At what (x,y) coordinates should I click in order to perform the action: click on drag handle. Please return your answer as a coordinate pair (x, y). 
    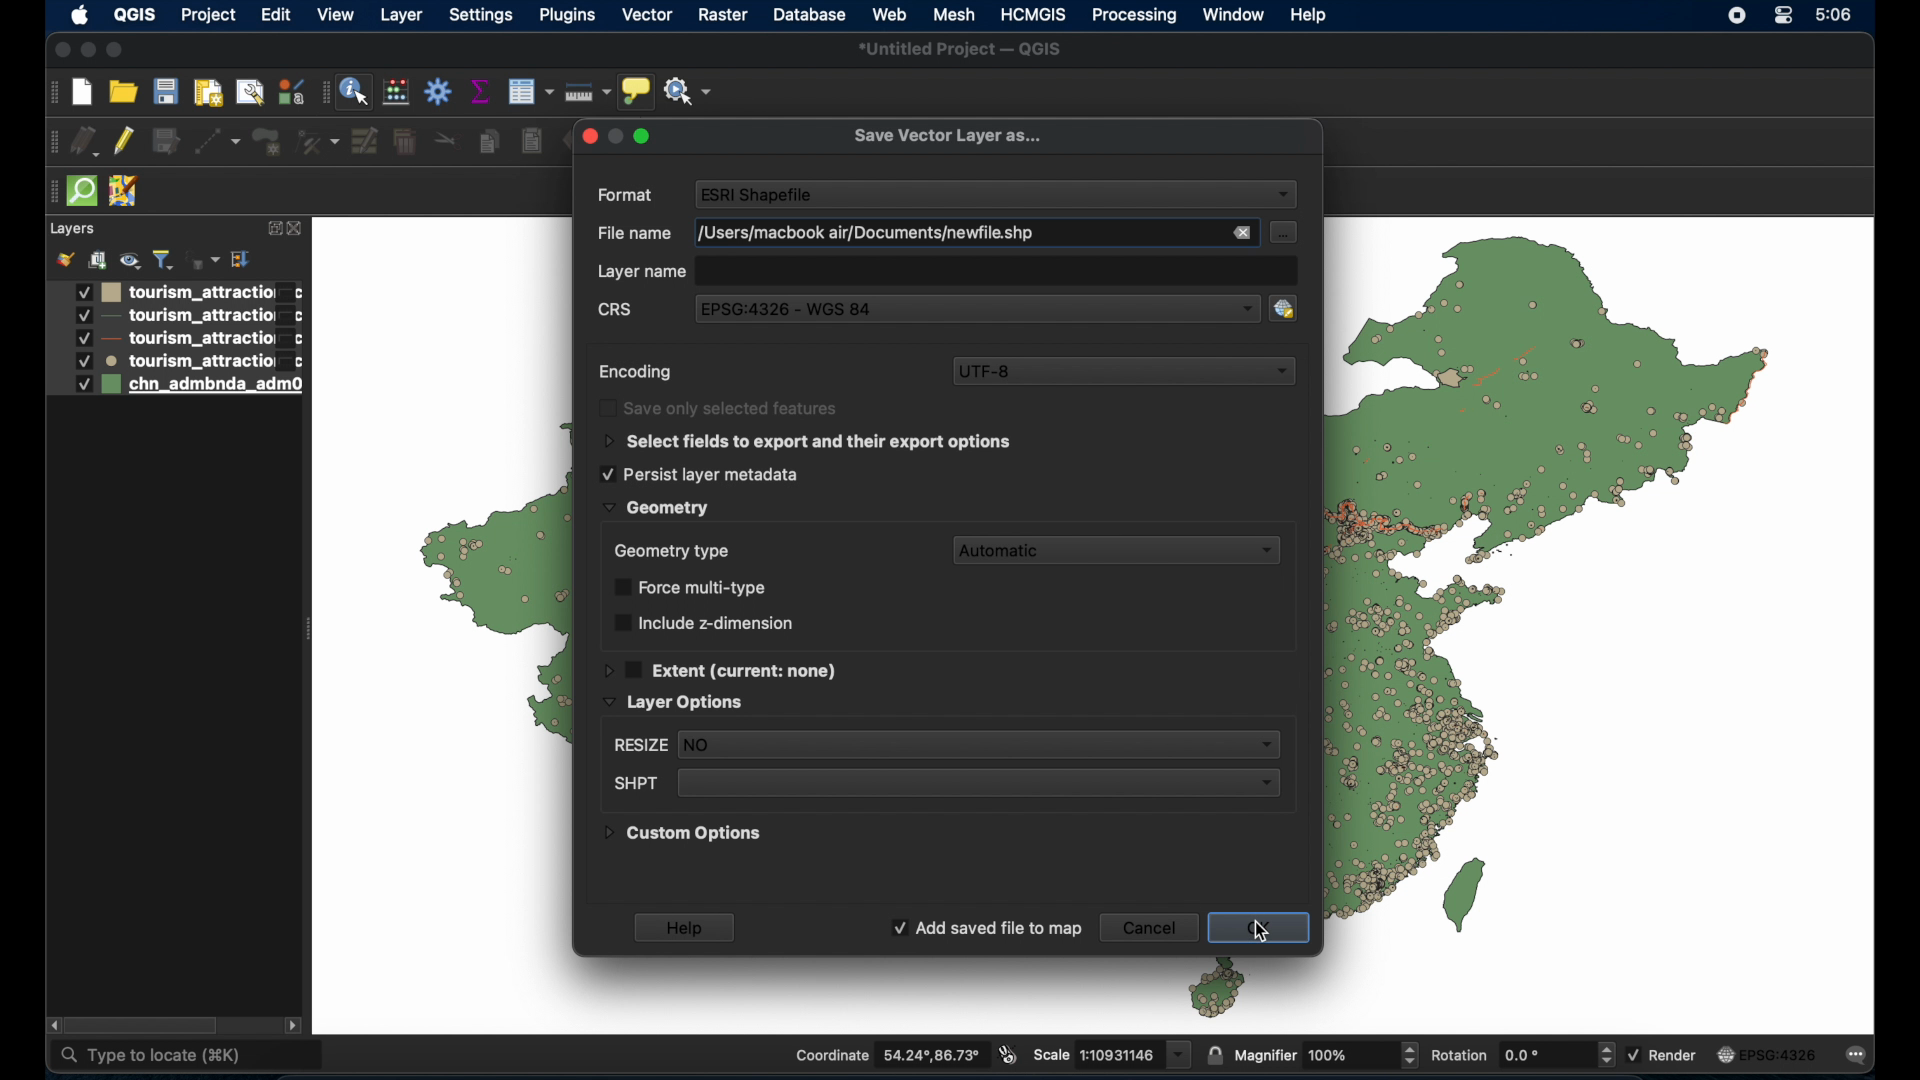
    Looking at the image, I should click on (51, 92).